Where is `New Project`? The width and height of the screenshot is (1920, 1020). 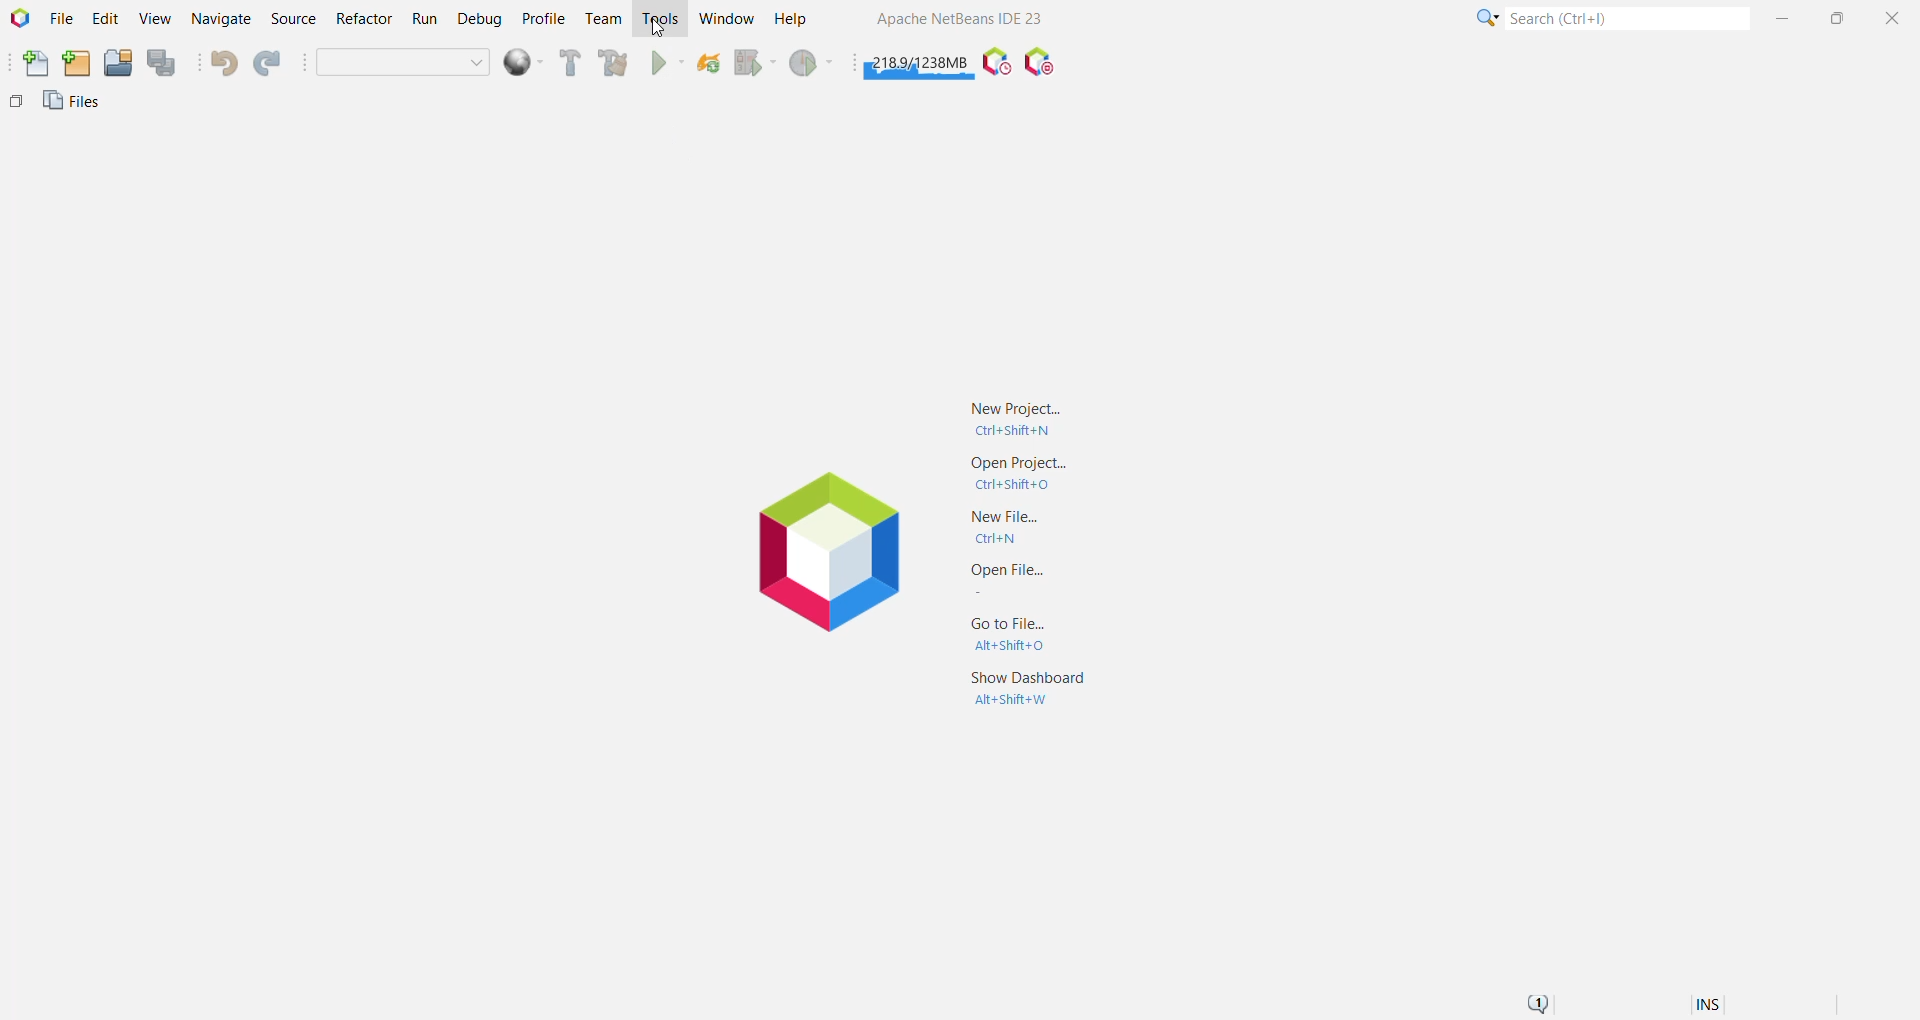 New Project is located at coordinates (1020, 414).